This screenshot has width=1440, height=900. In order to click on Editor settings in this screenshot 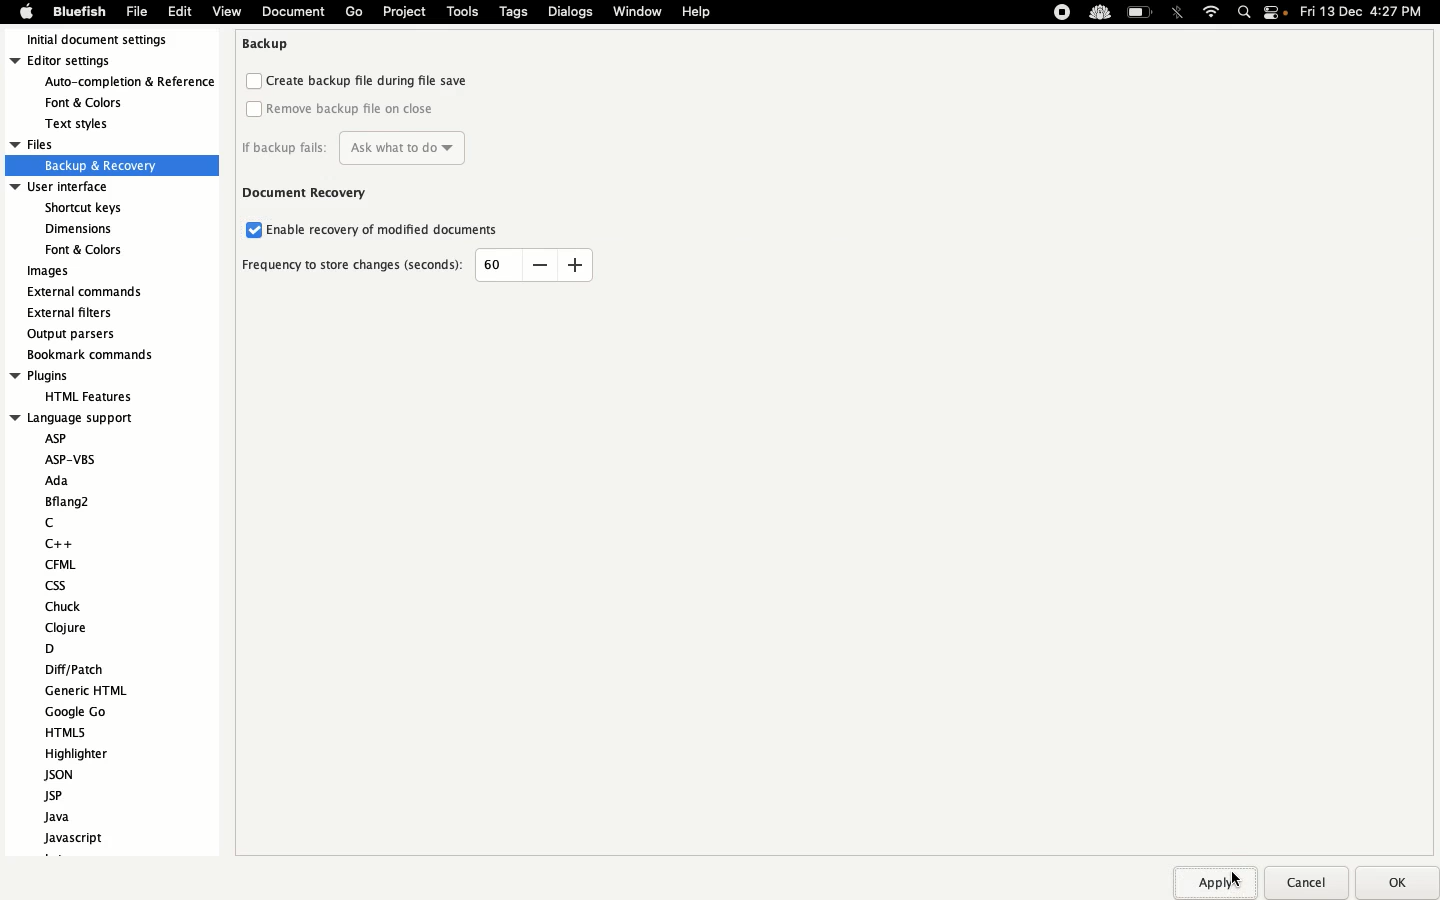, I will do `click(112, 92)`.